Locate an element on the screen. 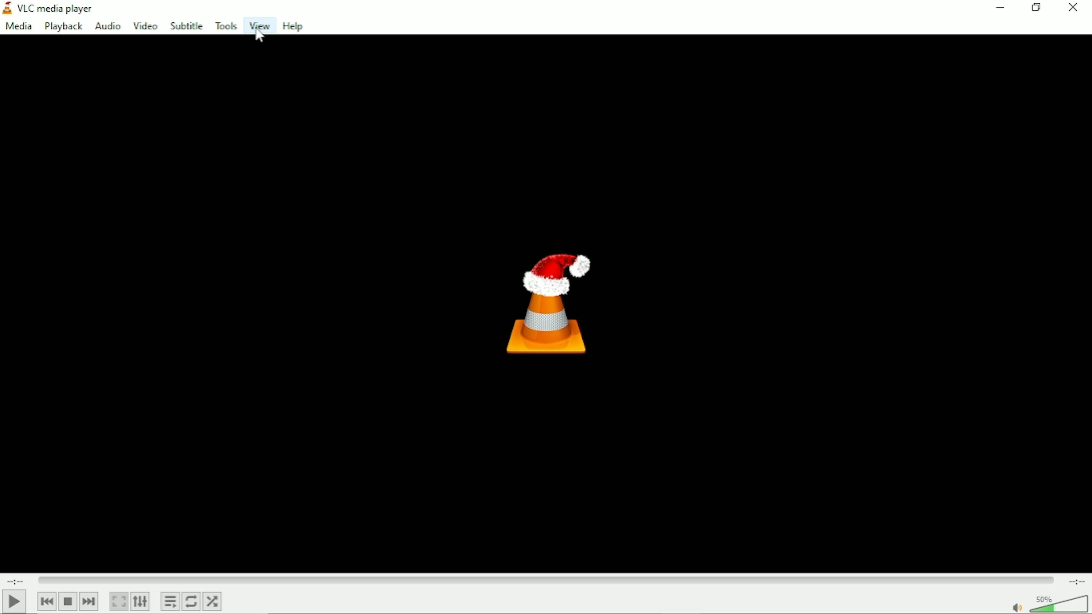 Image resolution: width=1092 pixels, height=614 pixels. Random is located at coordinates (212, 601).